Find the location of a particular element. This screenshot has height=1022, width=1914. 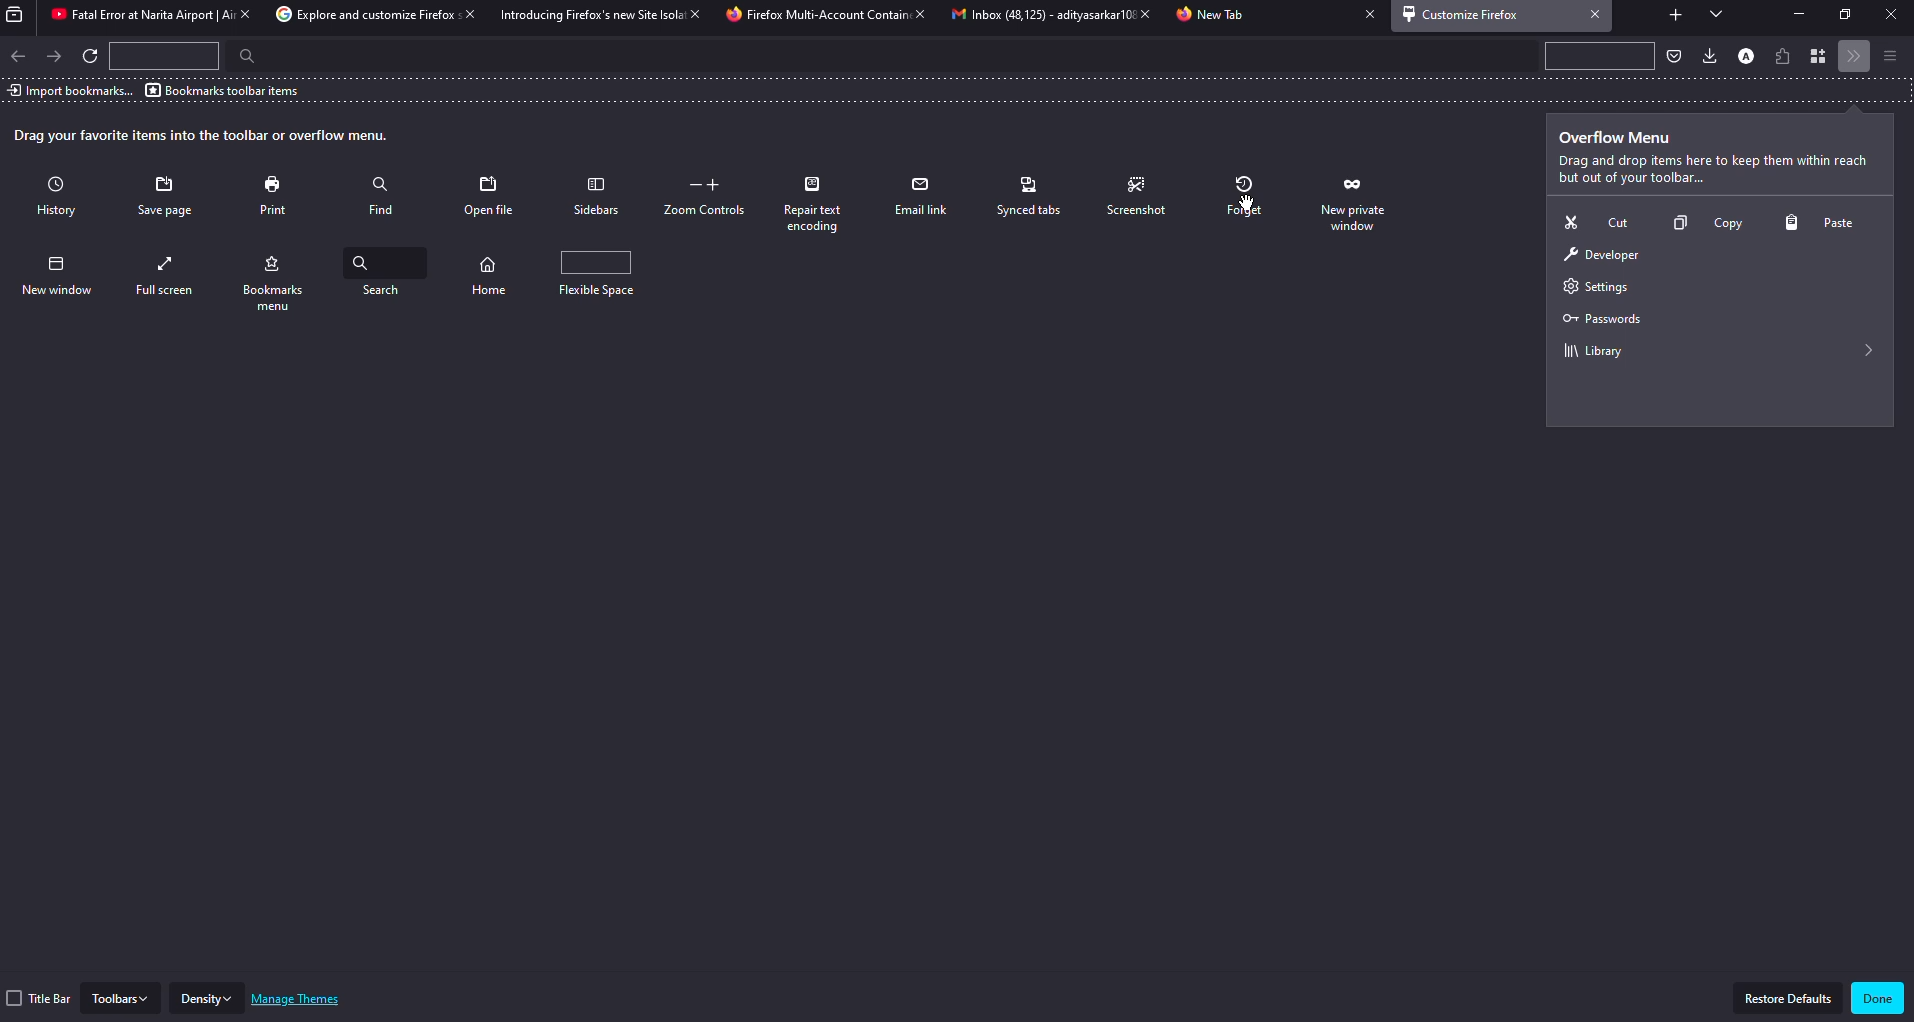

close is located at coordinates (691, 13).